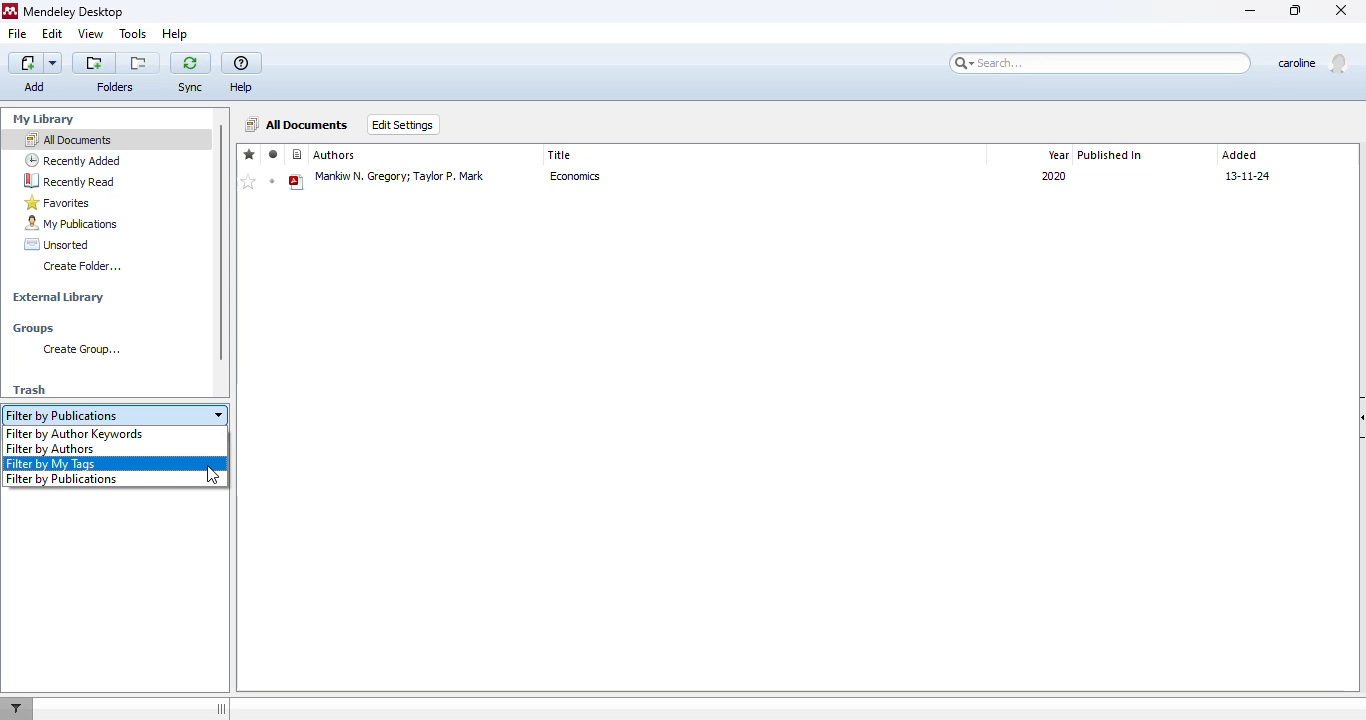 The image size is (1366, 720). What do you see at coordinates (273, 154) in the screenshot?
I see `read/unread` at bounding box center [273, 154].